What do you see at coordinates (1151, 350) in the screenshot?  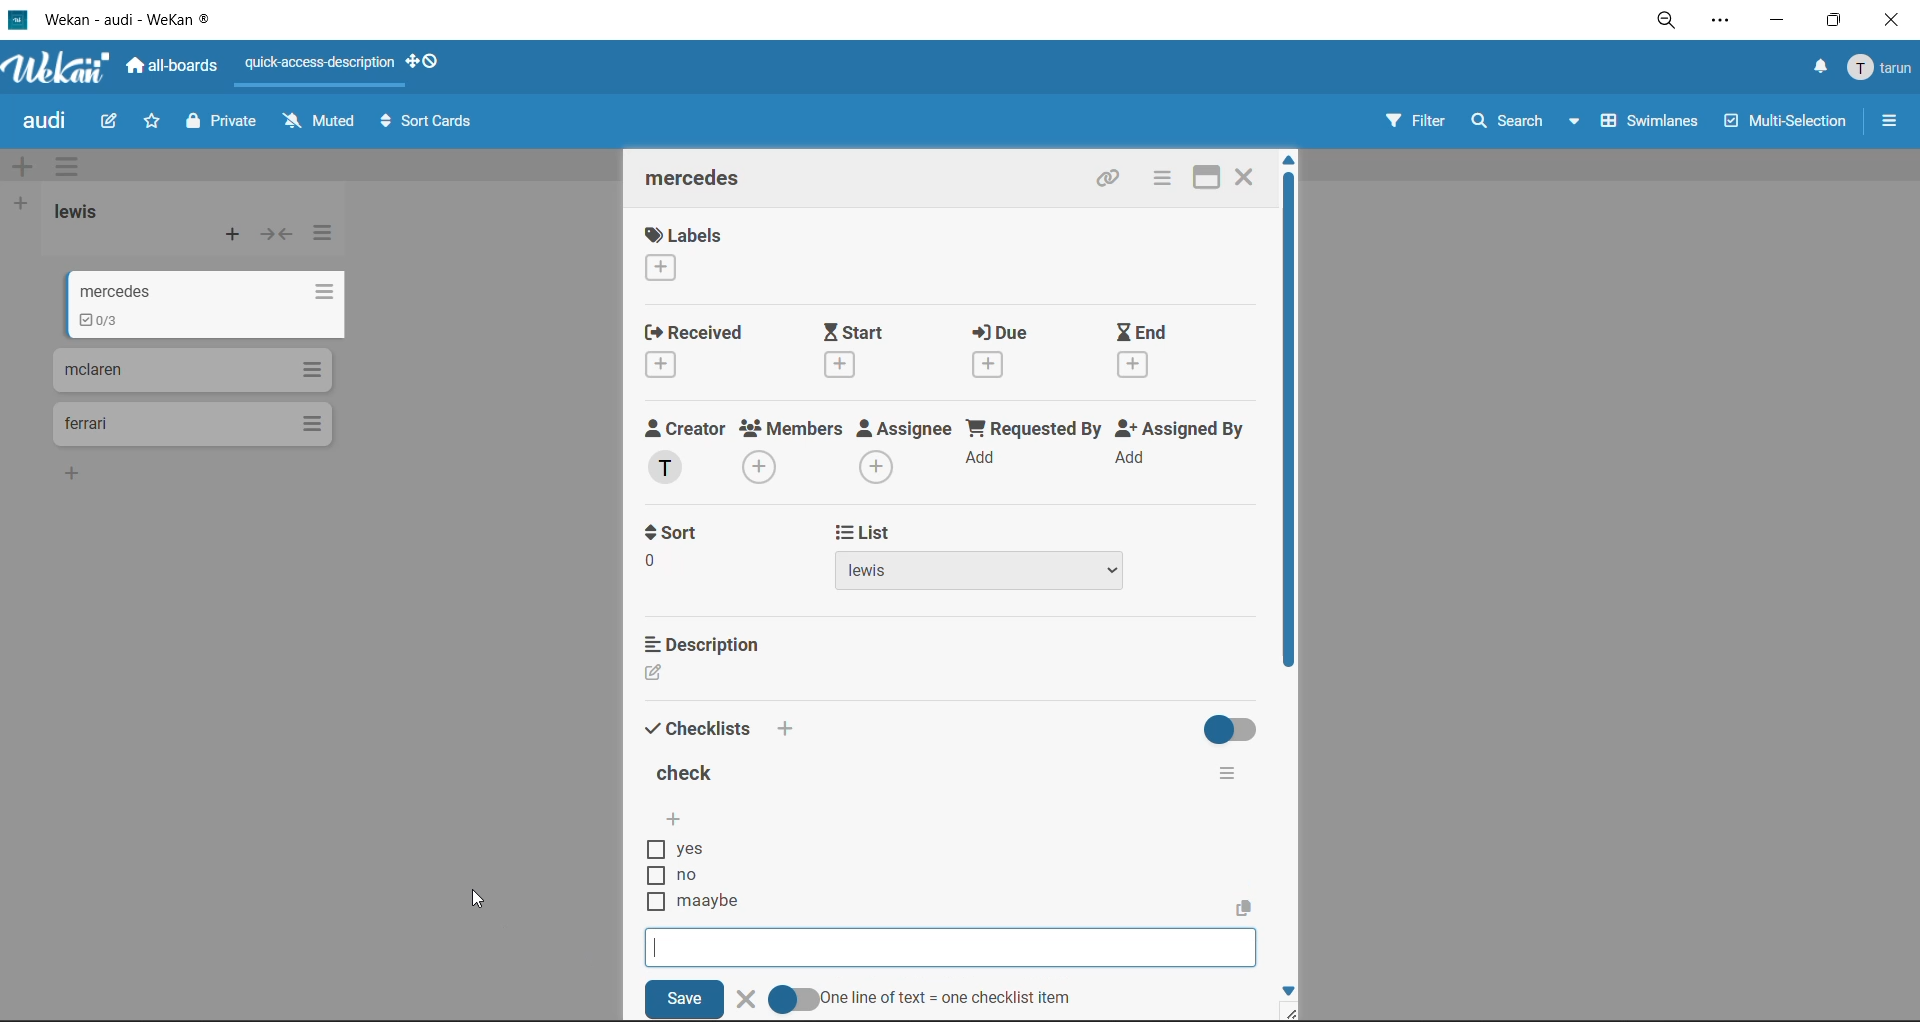 I see `end` at bounding box center [1151, 350].